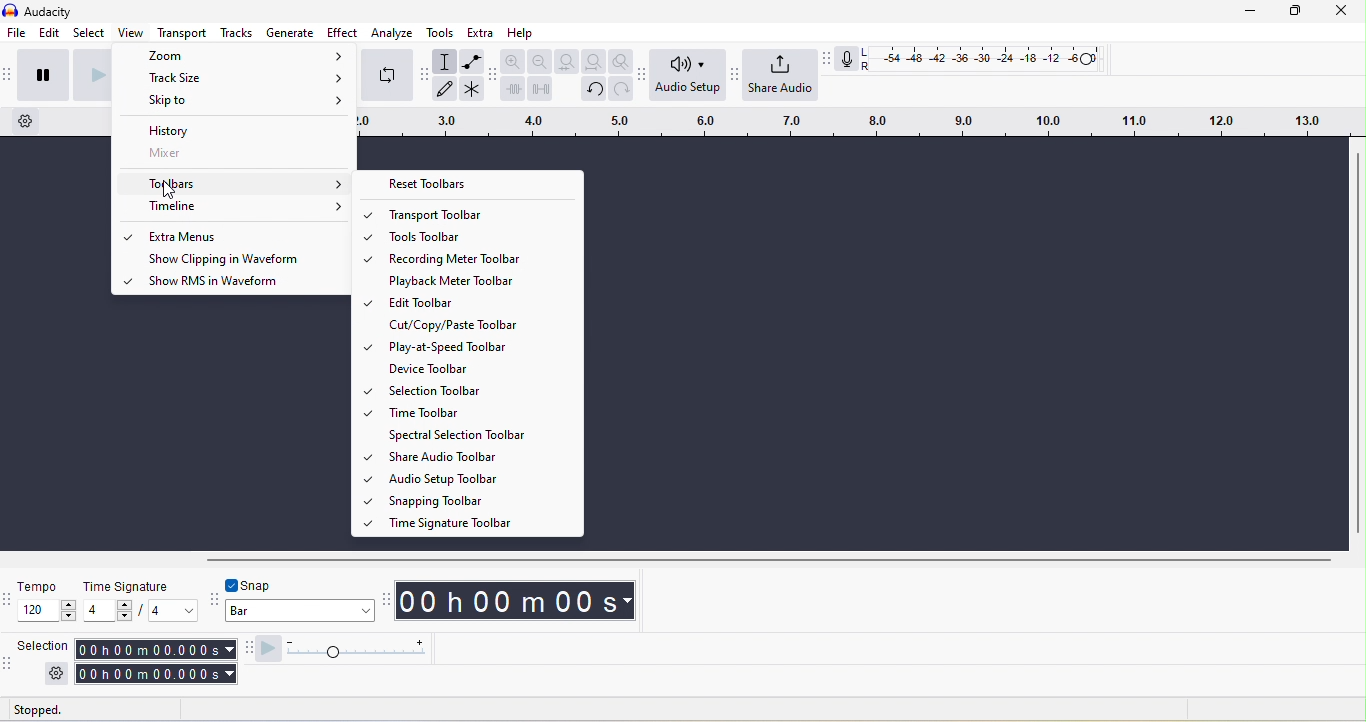 The width and height of the screenshot is (1366, 722). What do you see at coordinates (857, 122) in the screenshot?
I see `timeline` at bounding box center [857, 122].